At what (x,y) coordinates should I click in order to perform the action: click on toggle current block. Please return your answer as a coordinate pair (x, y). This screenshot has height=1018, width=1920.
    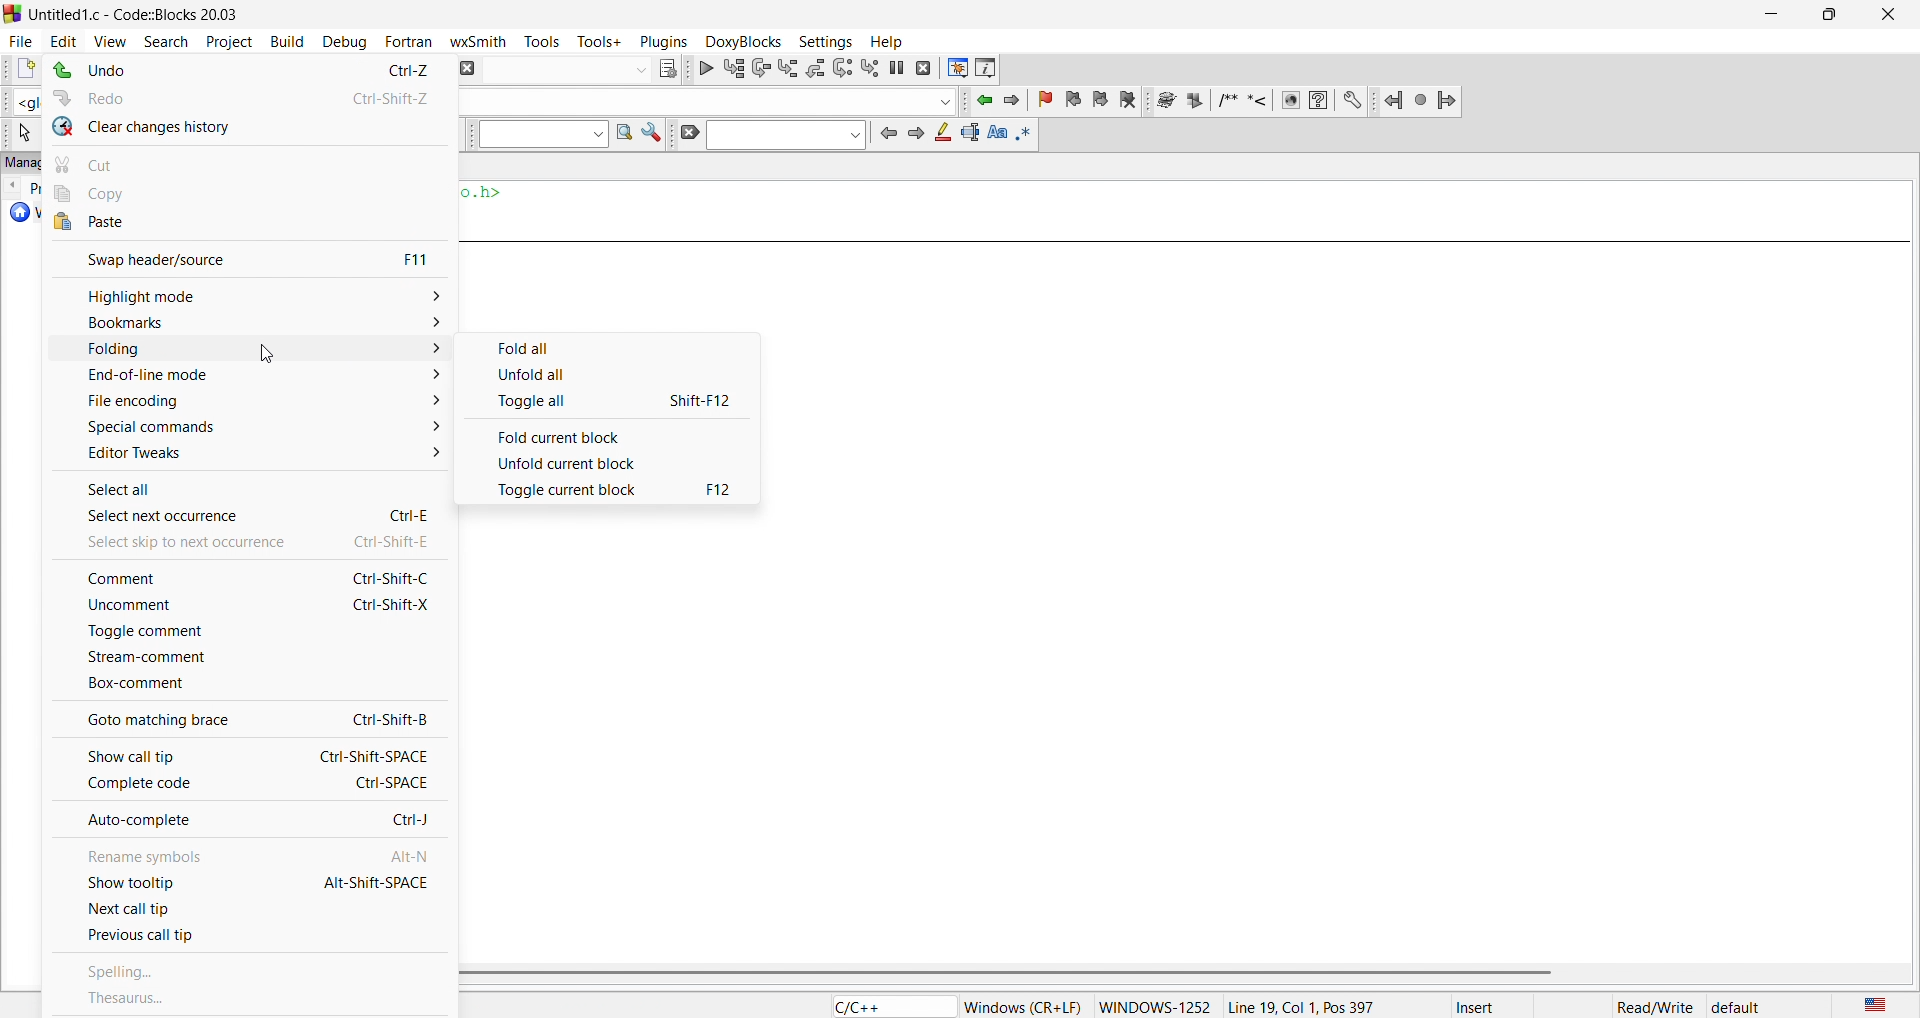
    Looking at the image, I should click on (614, 490).